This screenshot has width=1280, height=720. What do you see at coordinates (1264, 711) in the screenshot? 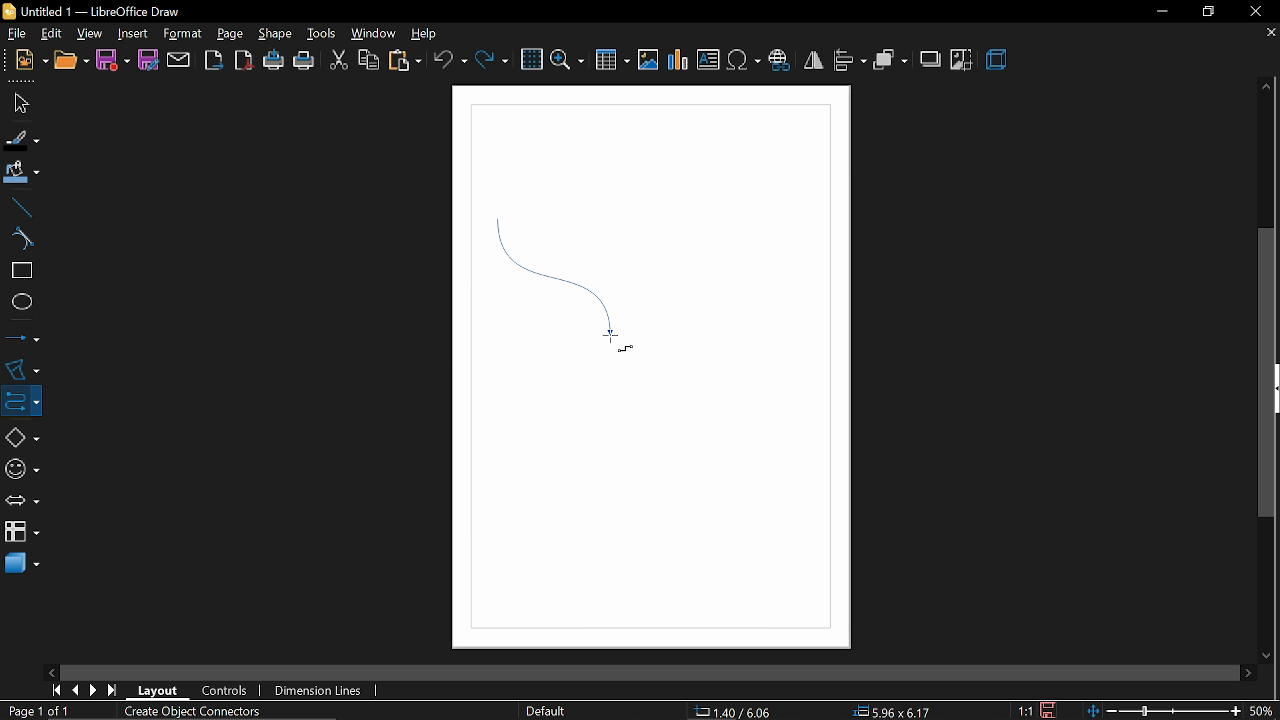
I see `current zoom` at bounding box center [1264, 711].